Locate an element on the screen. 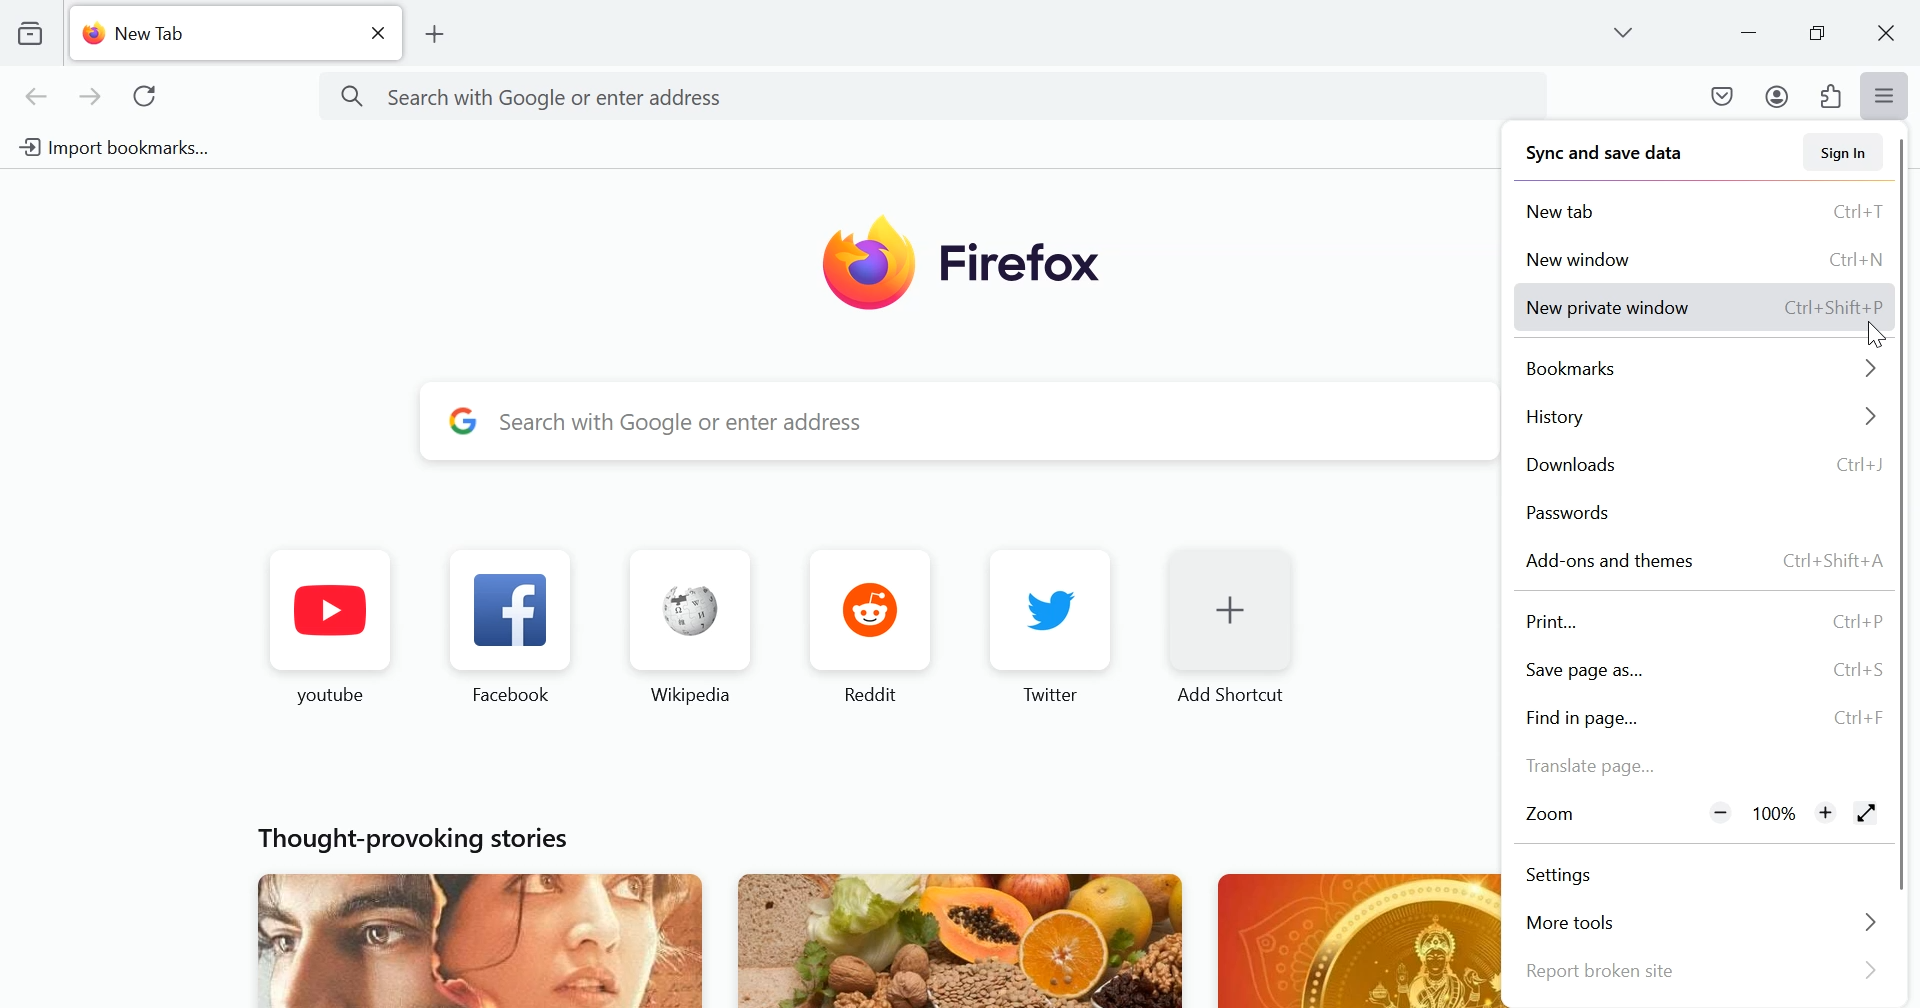  display full screen is located at coordinates (1866, 812).